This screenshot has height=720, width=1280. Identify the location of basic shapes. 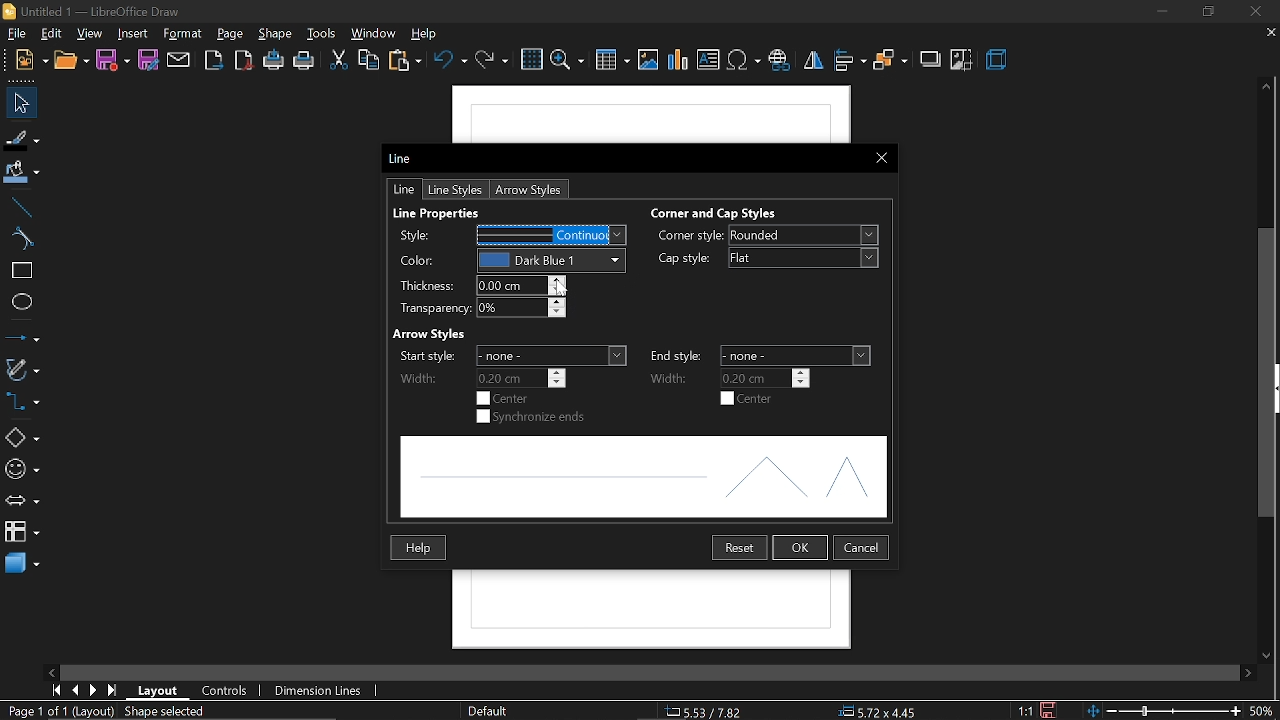
(22, 439).